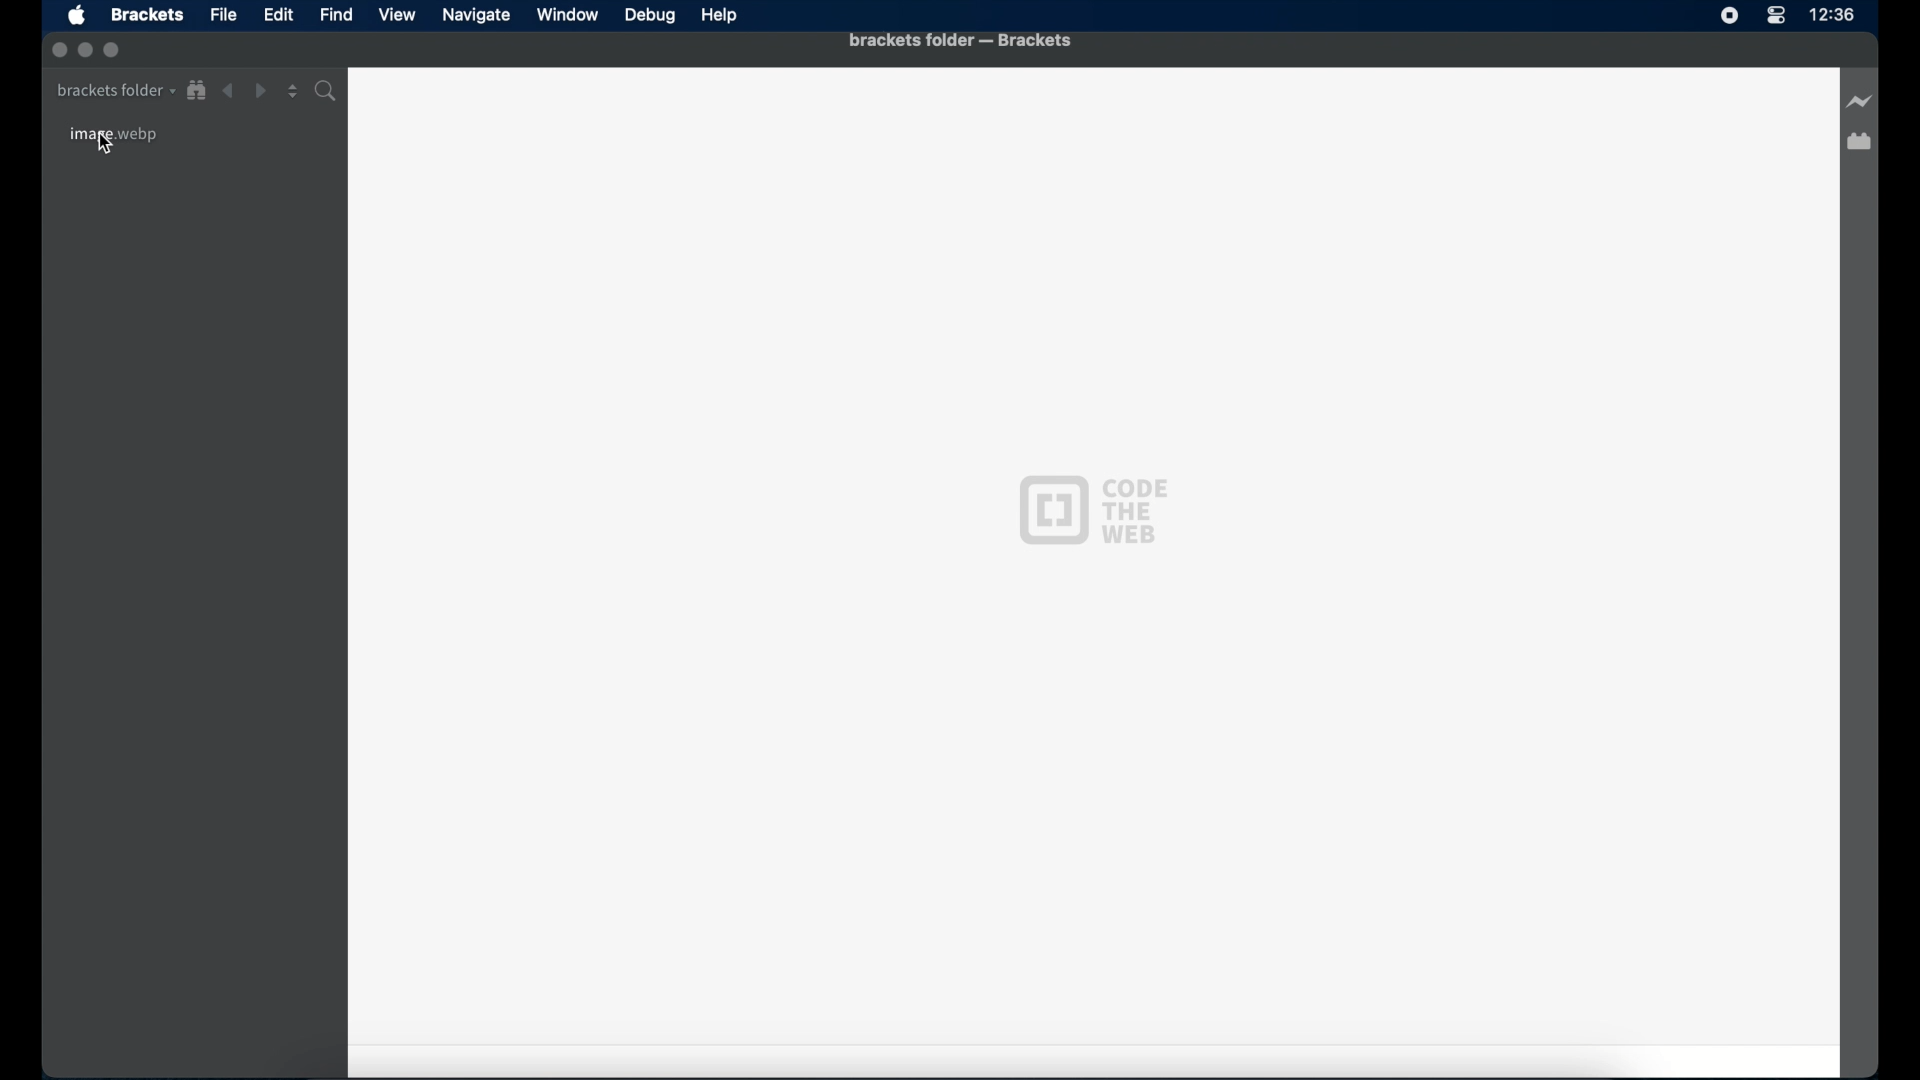 The width and height of the screenshot is (1920, 1080). What do you see at coordinates (260, 91) in the screenshot?
I see `forward` at bounding box center [260, 91].